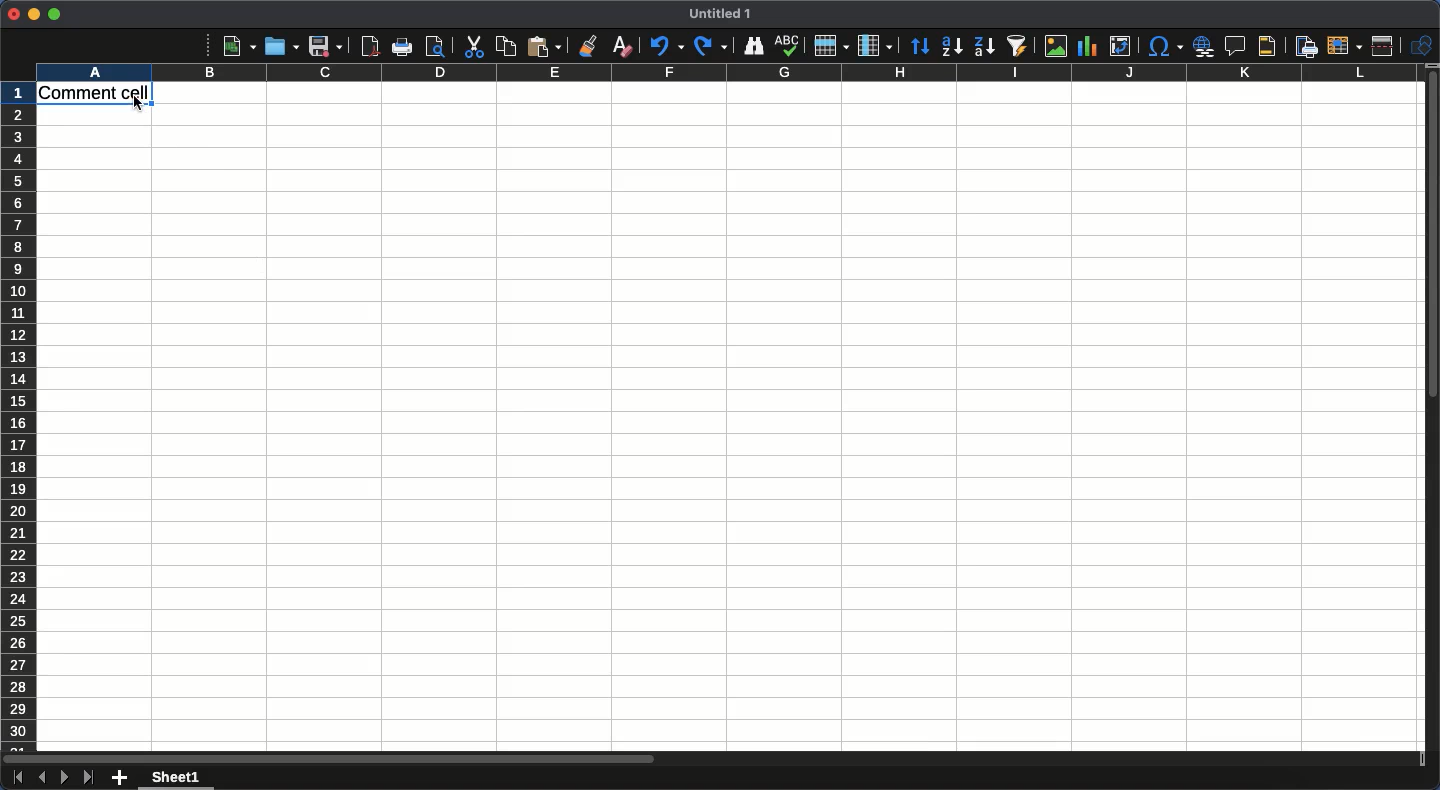  Describe the element at coordinates (1269, 45) in the screenshot. I see `Headers and footers` at that location.